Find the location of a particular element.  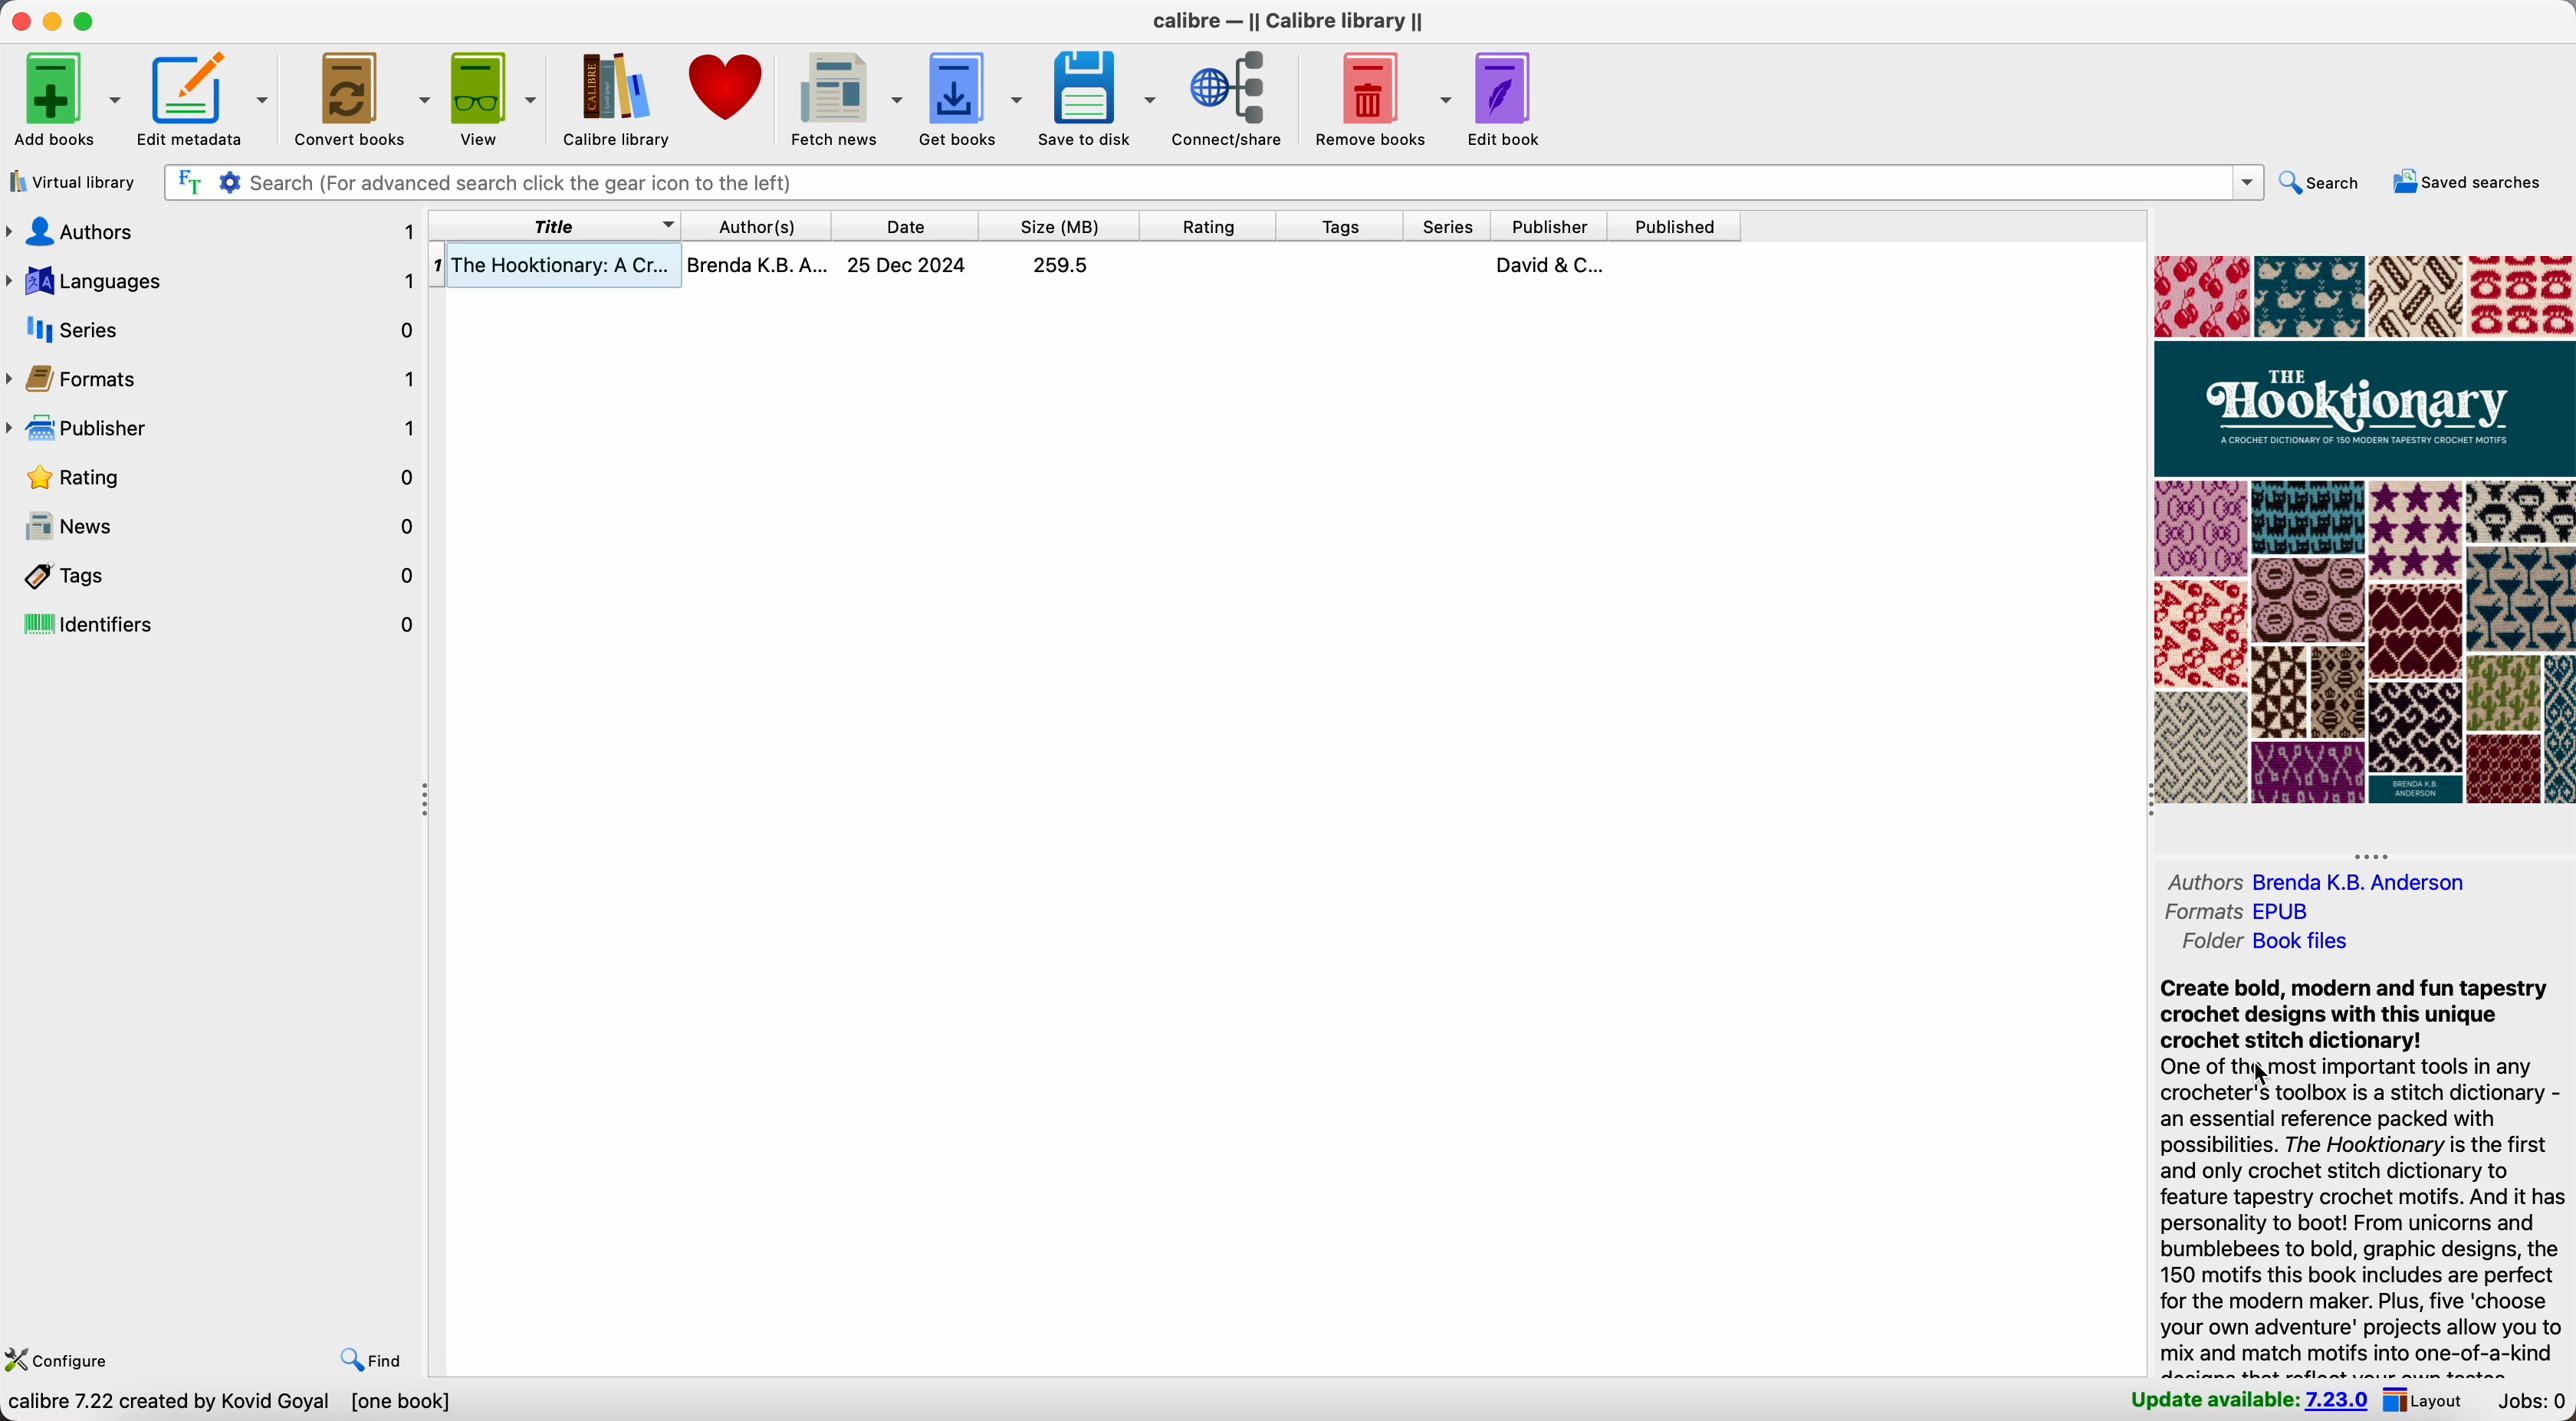

cursor is located at coordinates (2258, 1078).